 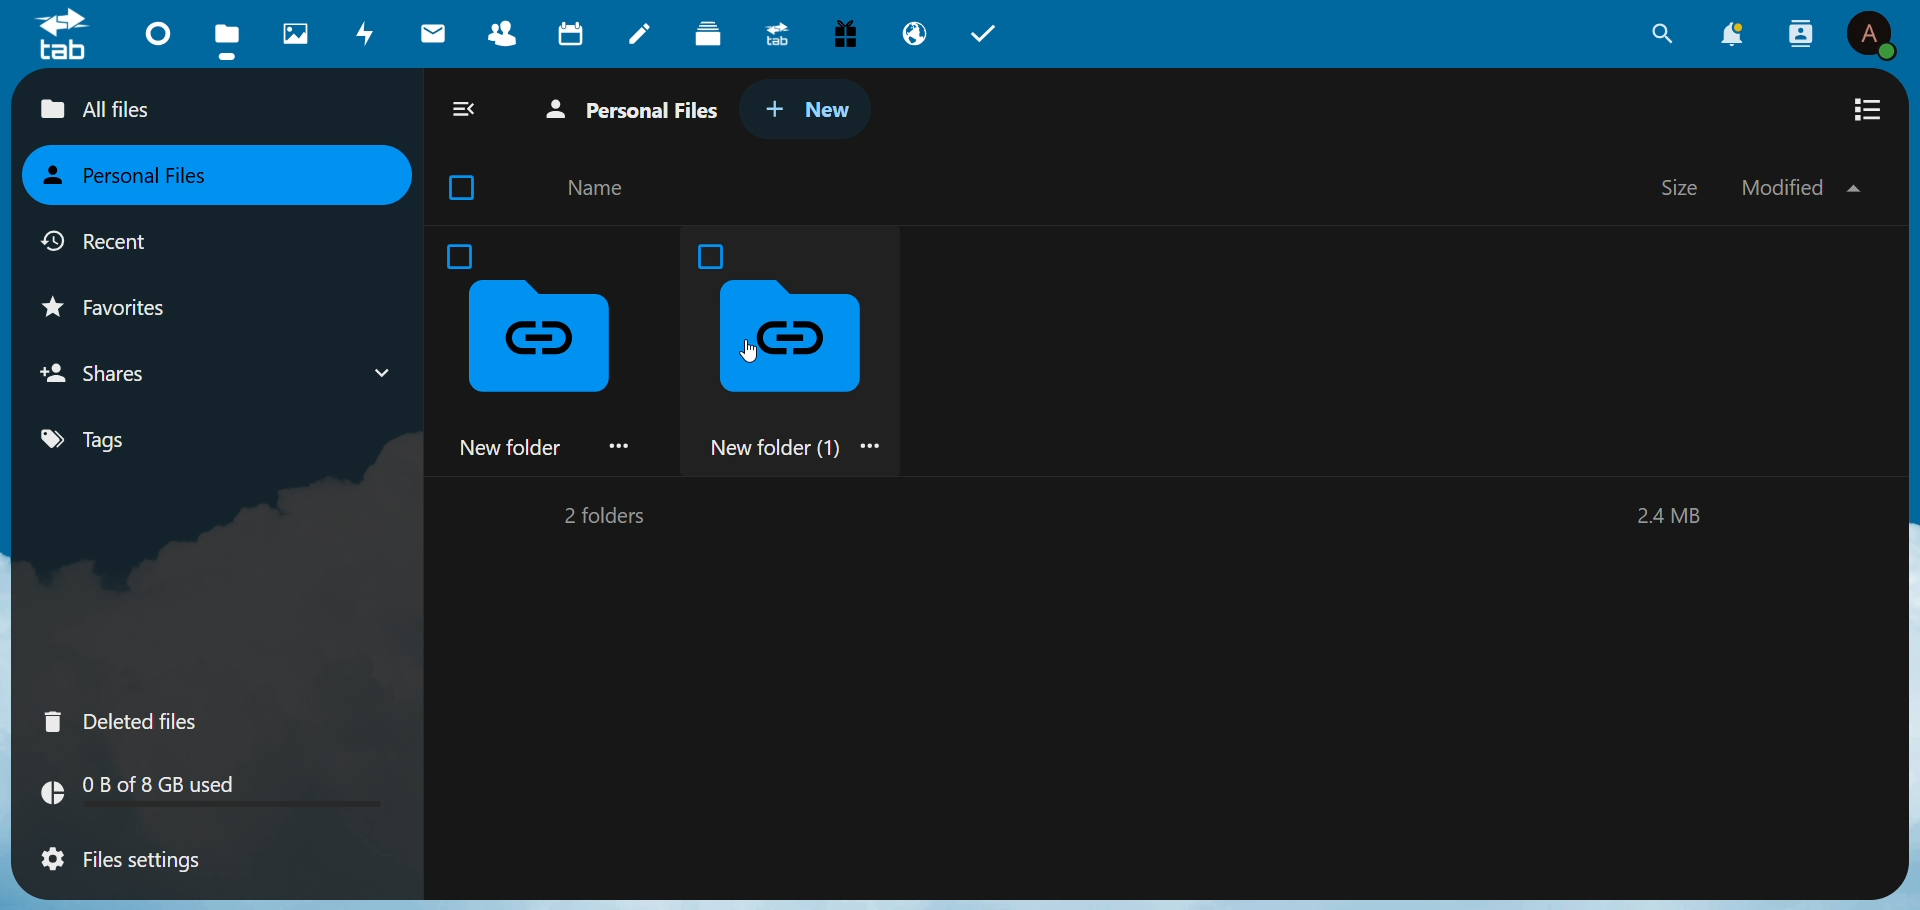 What do you see at coordinates (1871, 110) in the screenshot?
I see `list view` at bounding box center [1871, 110].